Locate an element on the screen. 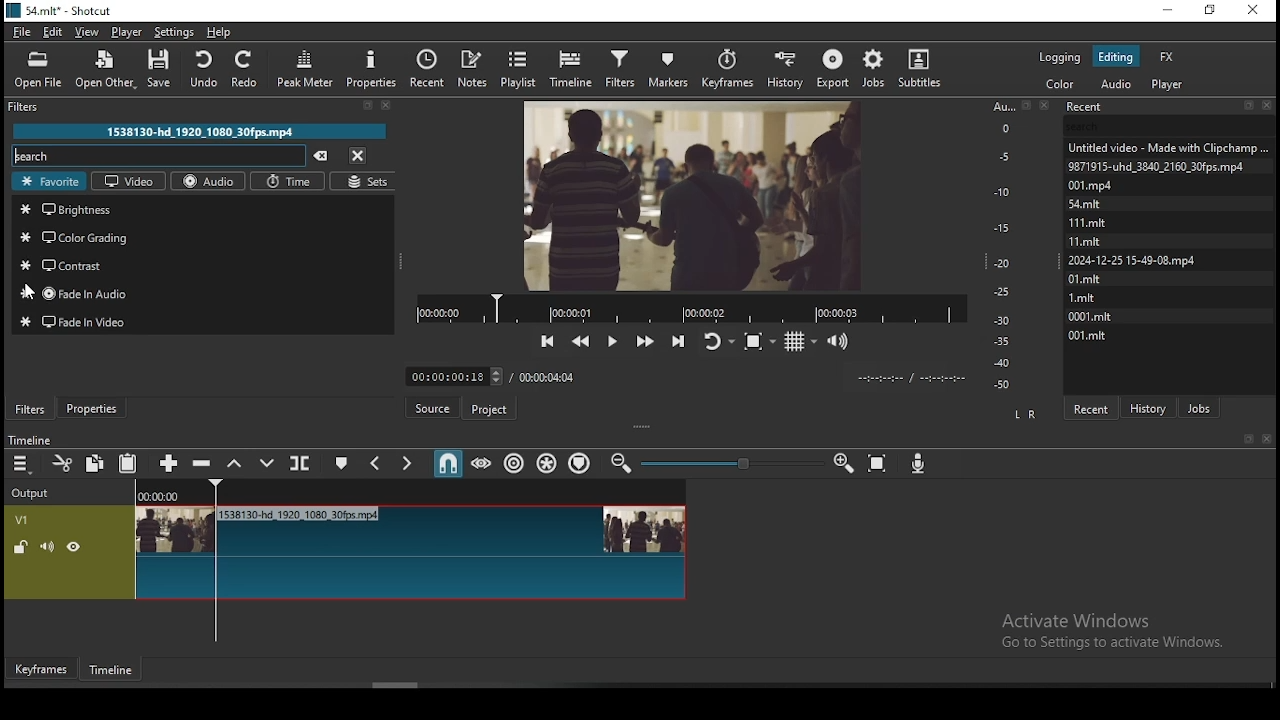 The height and width of the screenshot is (720, 1280). clear searches is located at coordinates (324, 156).